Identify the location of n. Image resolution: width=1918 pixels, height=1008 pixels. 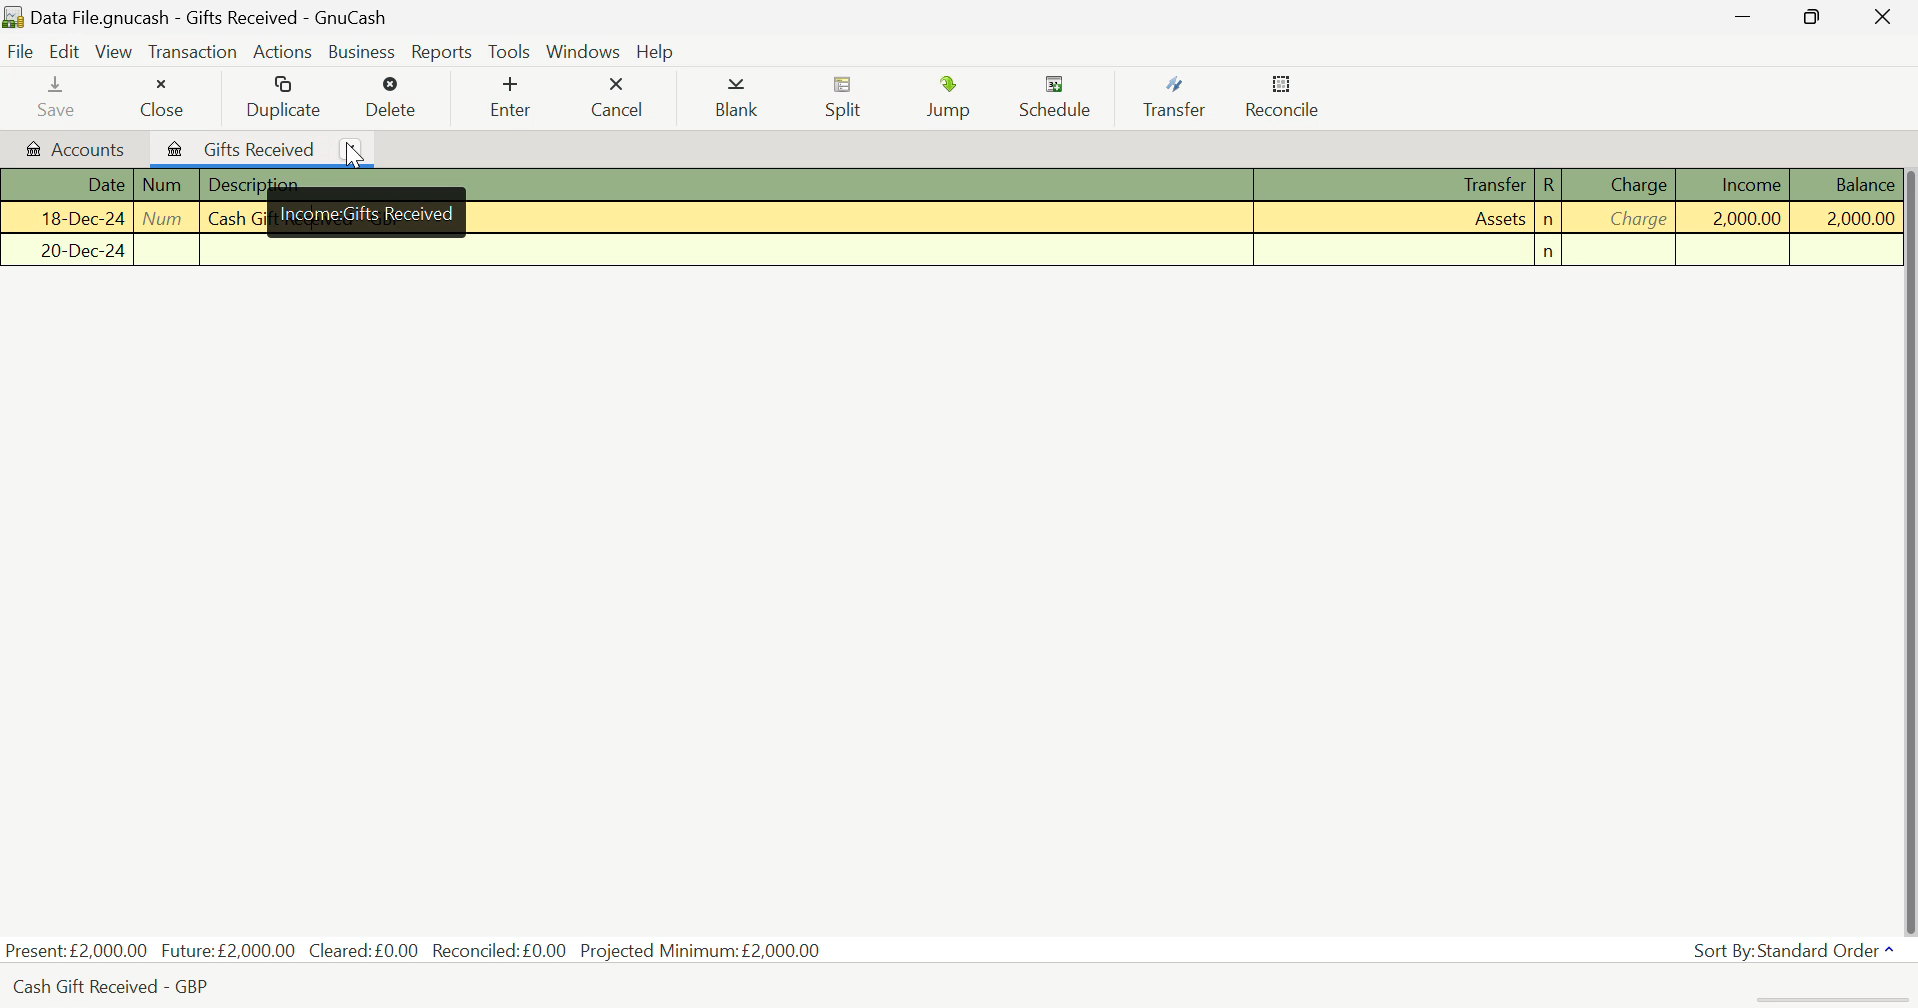
(1549, 252).